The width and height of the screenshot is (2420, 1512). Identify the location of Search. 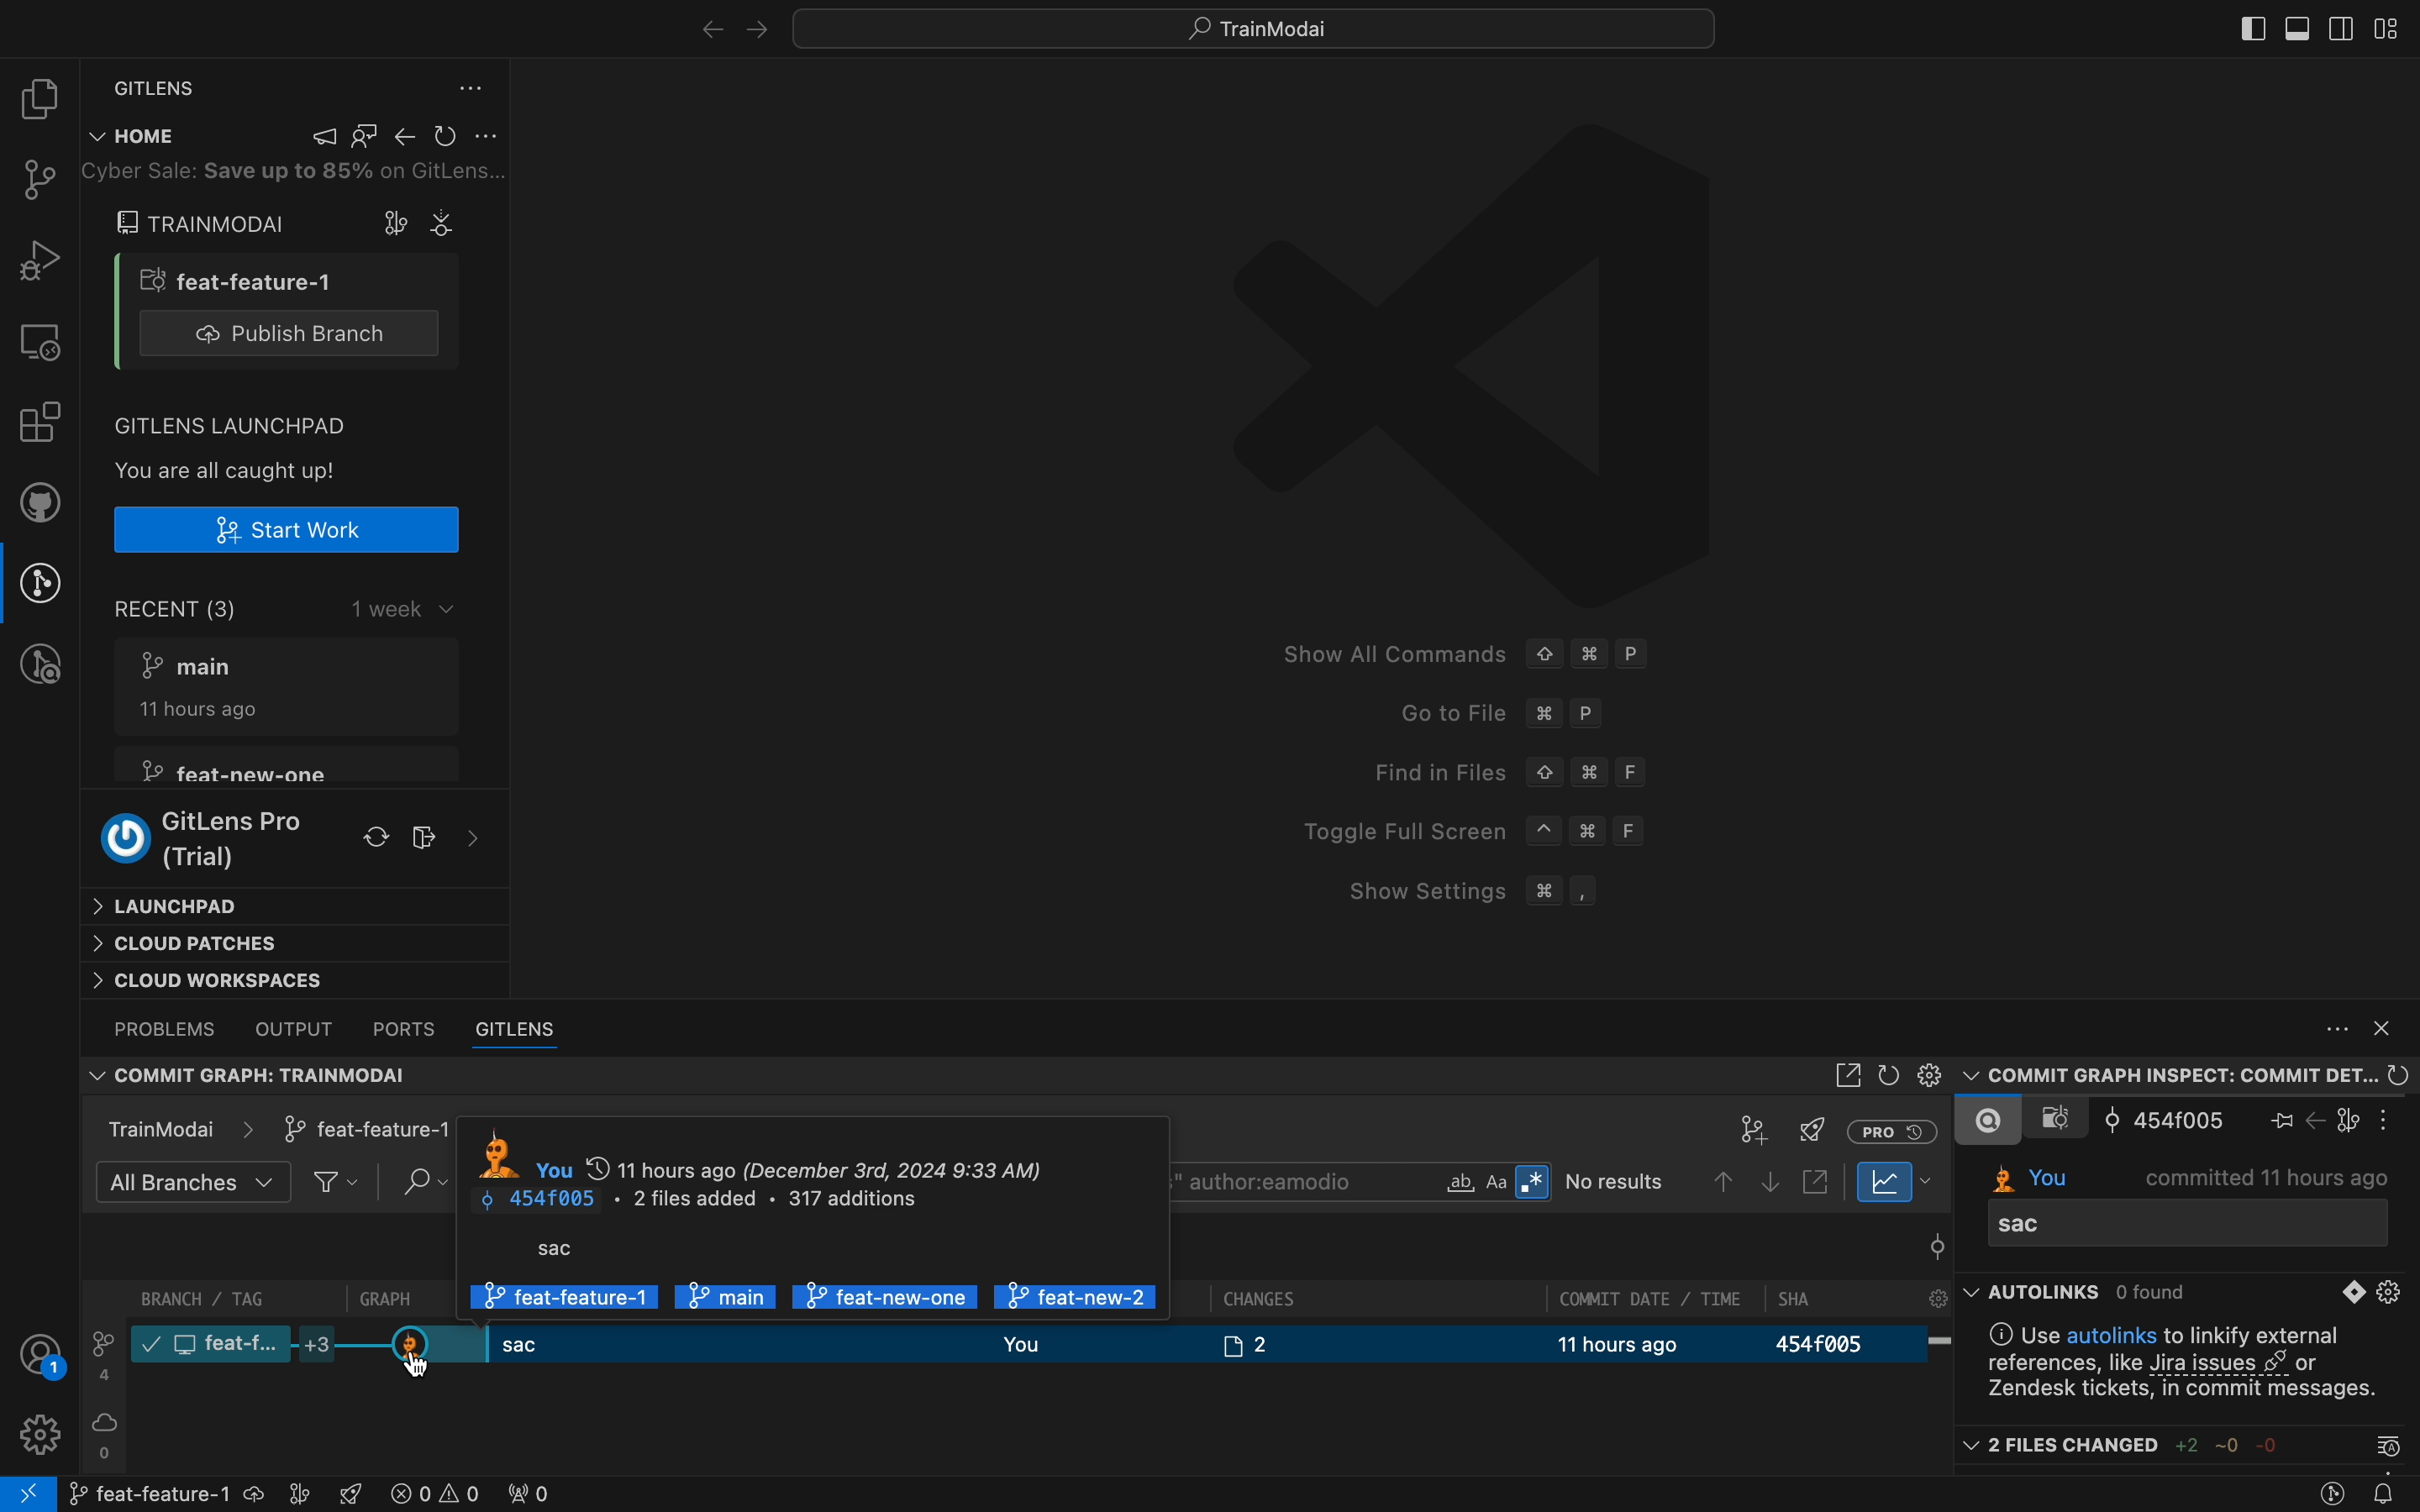
(421, 1183).